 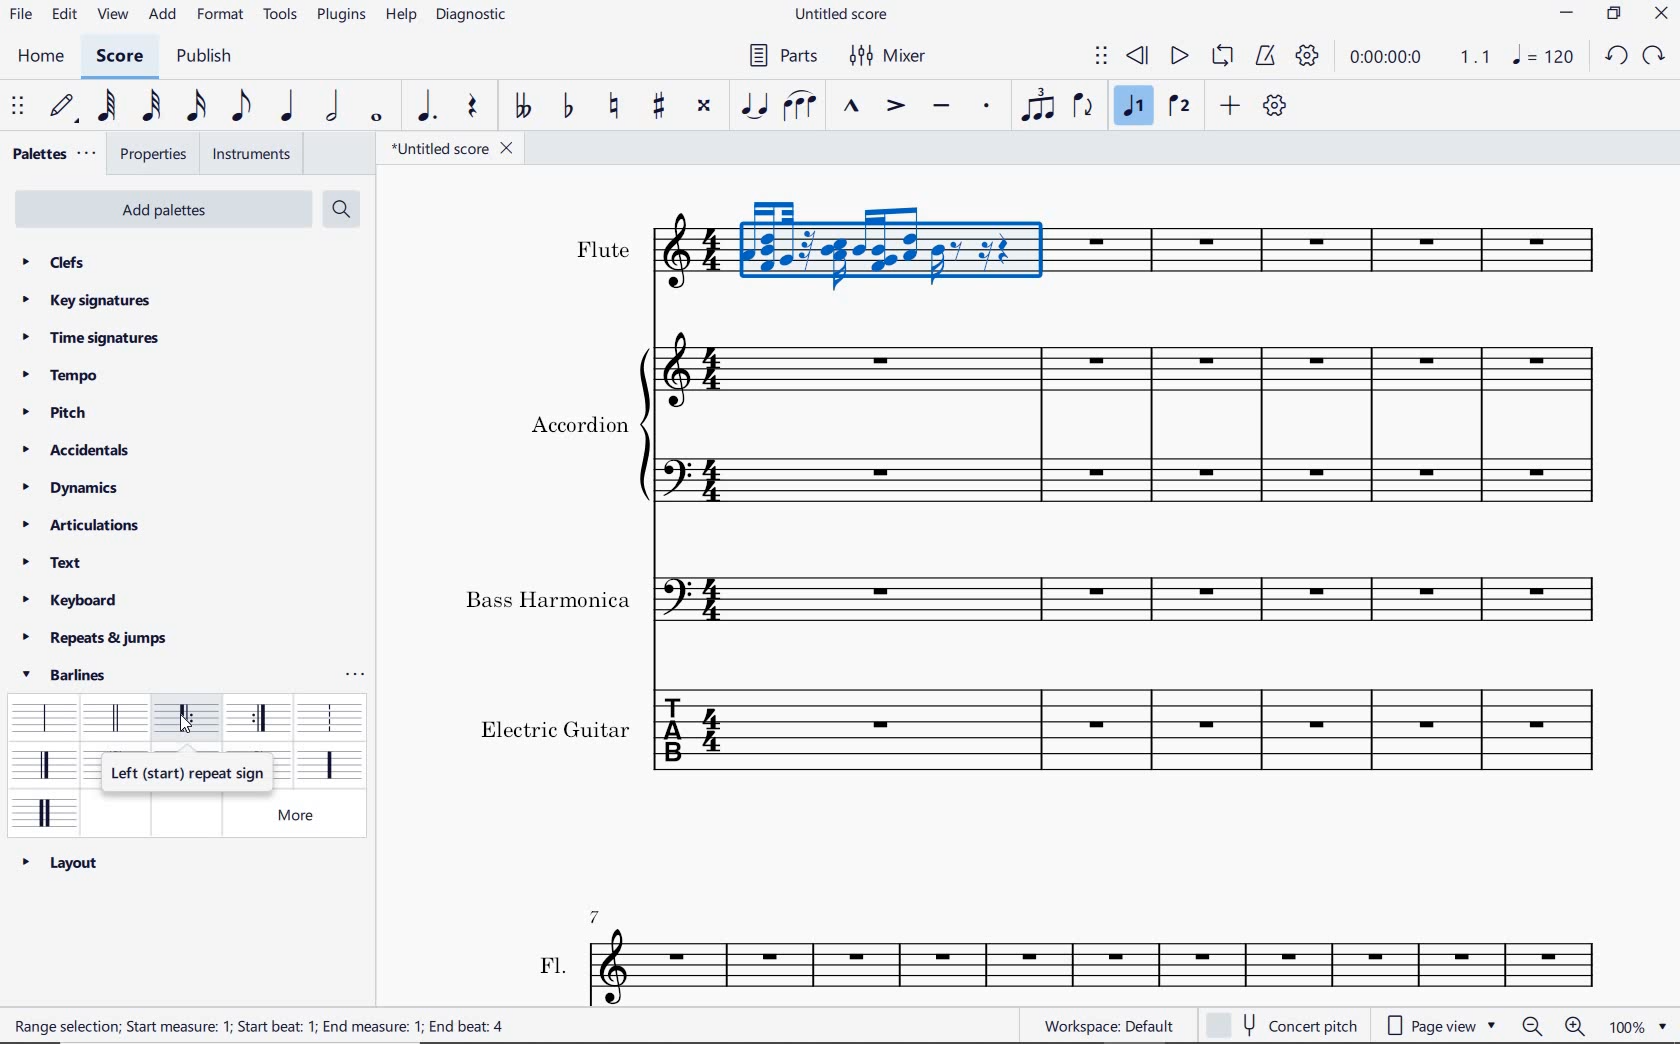 What do you see at coordinates (781, 59) in the screenshot?
I see `PARTS` at bounding box center [781, 59].